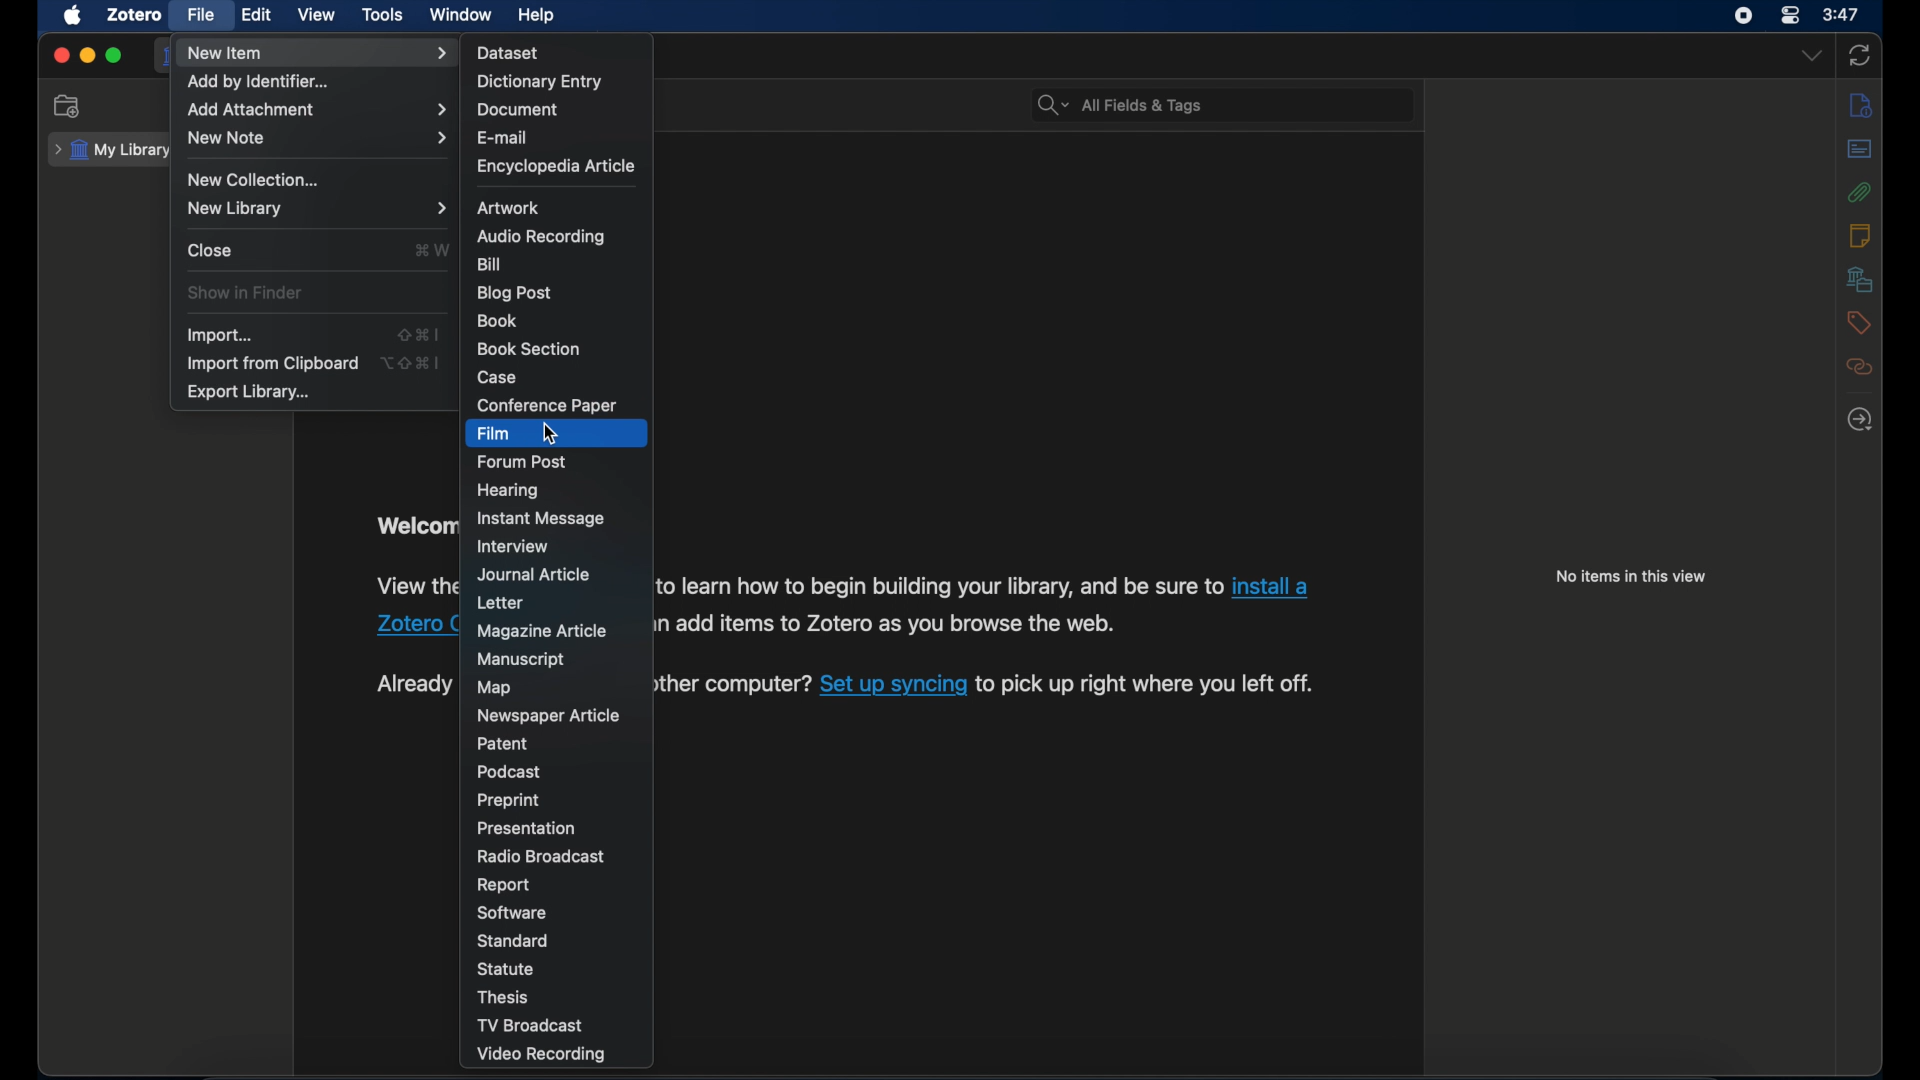 This screenshot has width=1920, height=1080. What do you see at coordinates (505, 997) in the screenshot?
I see `thesis` at bounding box center [505, 997].